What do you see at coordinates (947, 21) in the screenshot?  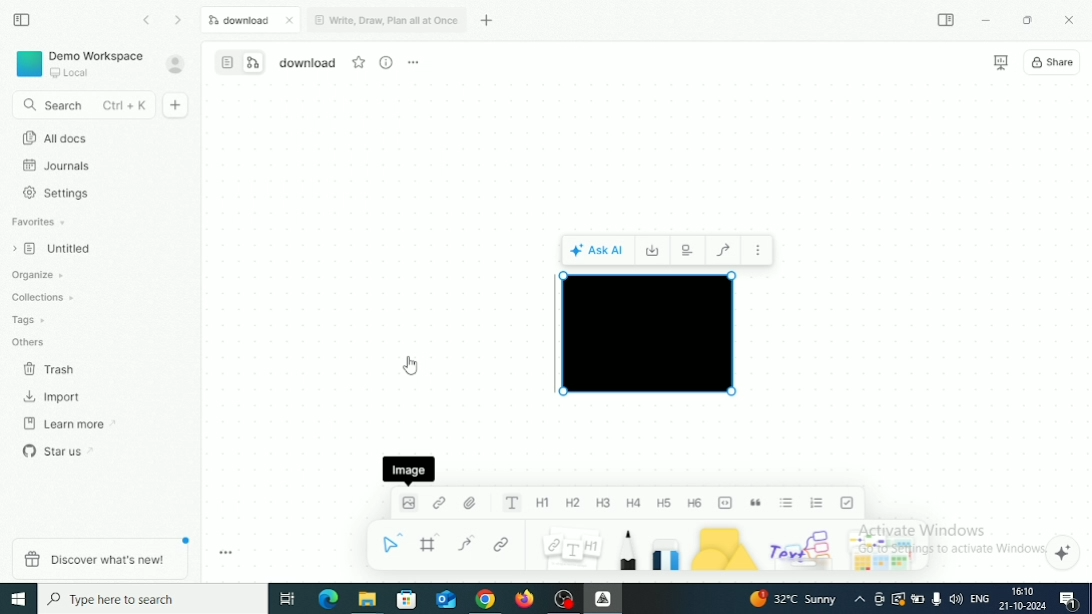 I see `Expand sidebar` at bounding box center [947, 21].